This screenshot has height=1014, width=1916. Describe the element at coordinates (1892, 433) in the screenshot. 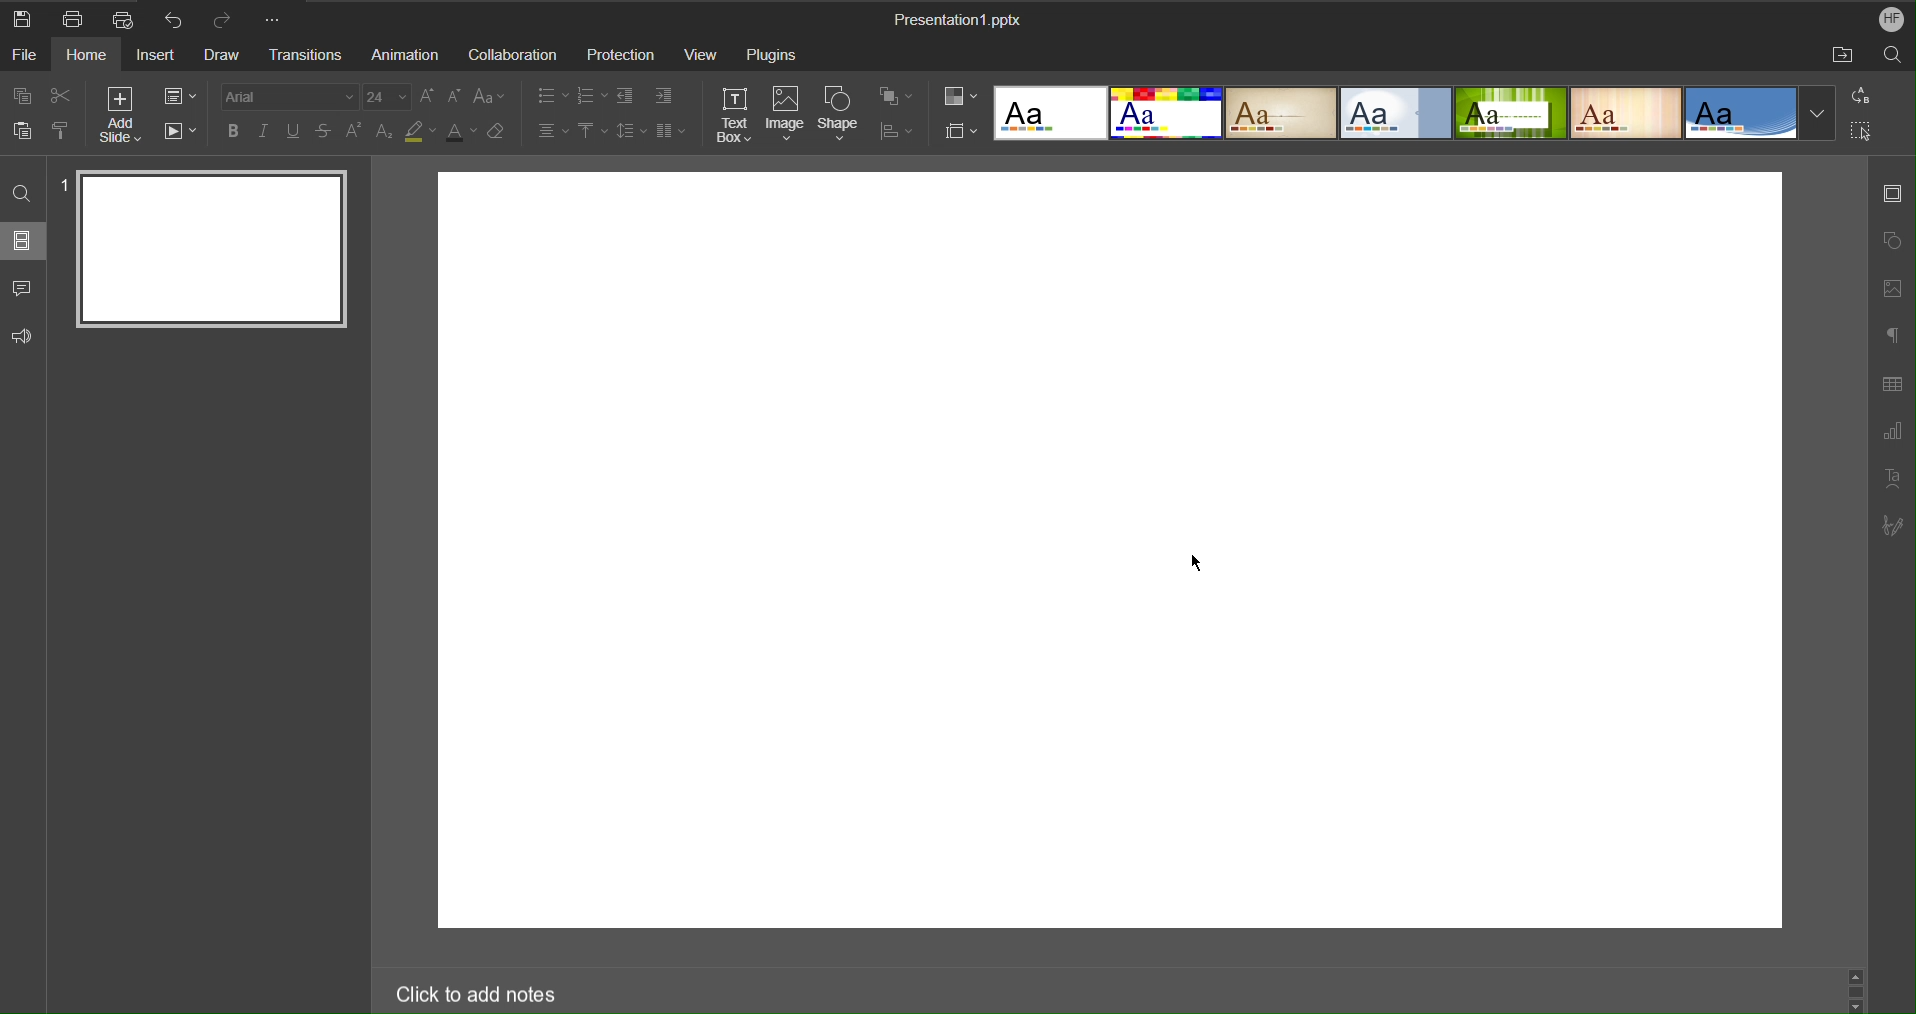

I see `Graph Settings` at that location.